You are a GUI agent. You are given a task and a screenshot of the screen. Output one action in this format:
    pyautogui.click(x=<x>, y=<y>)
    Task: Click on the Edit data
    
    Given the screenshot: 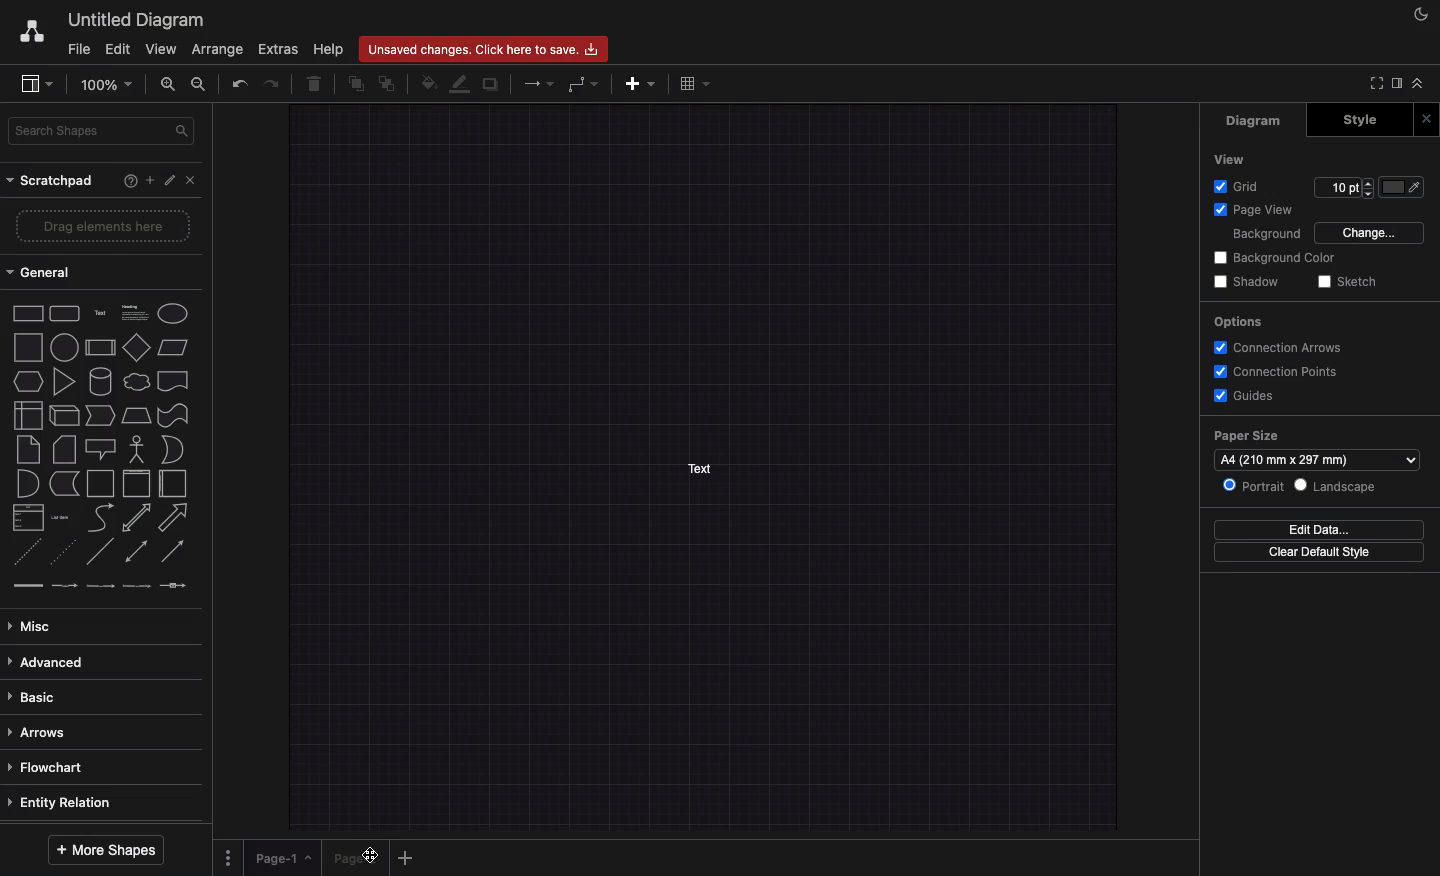 What is the action you would take?
    pyautogui.click(x=1318, y=531)
    